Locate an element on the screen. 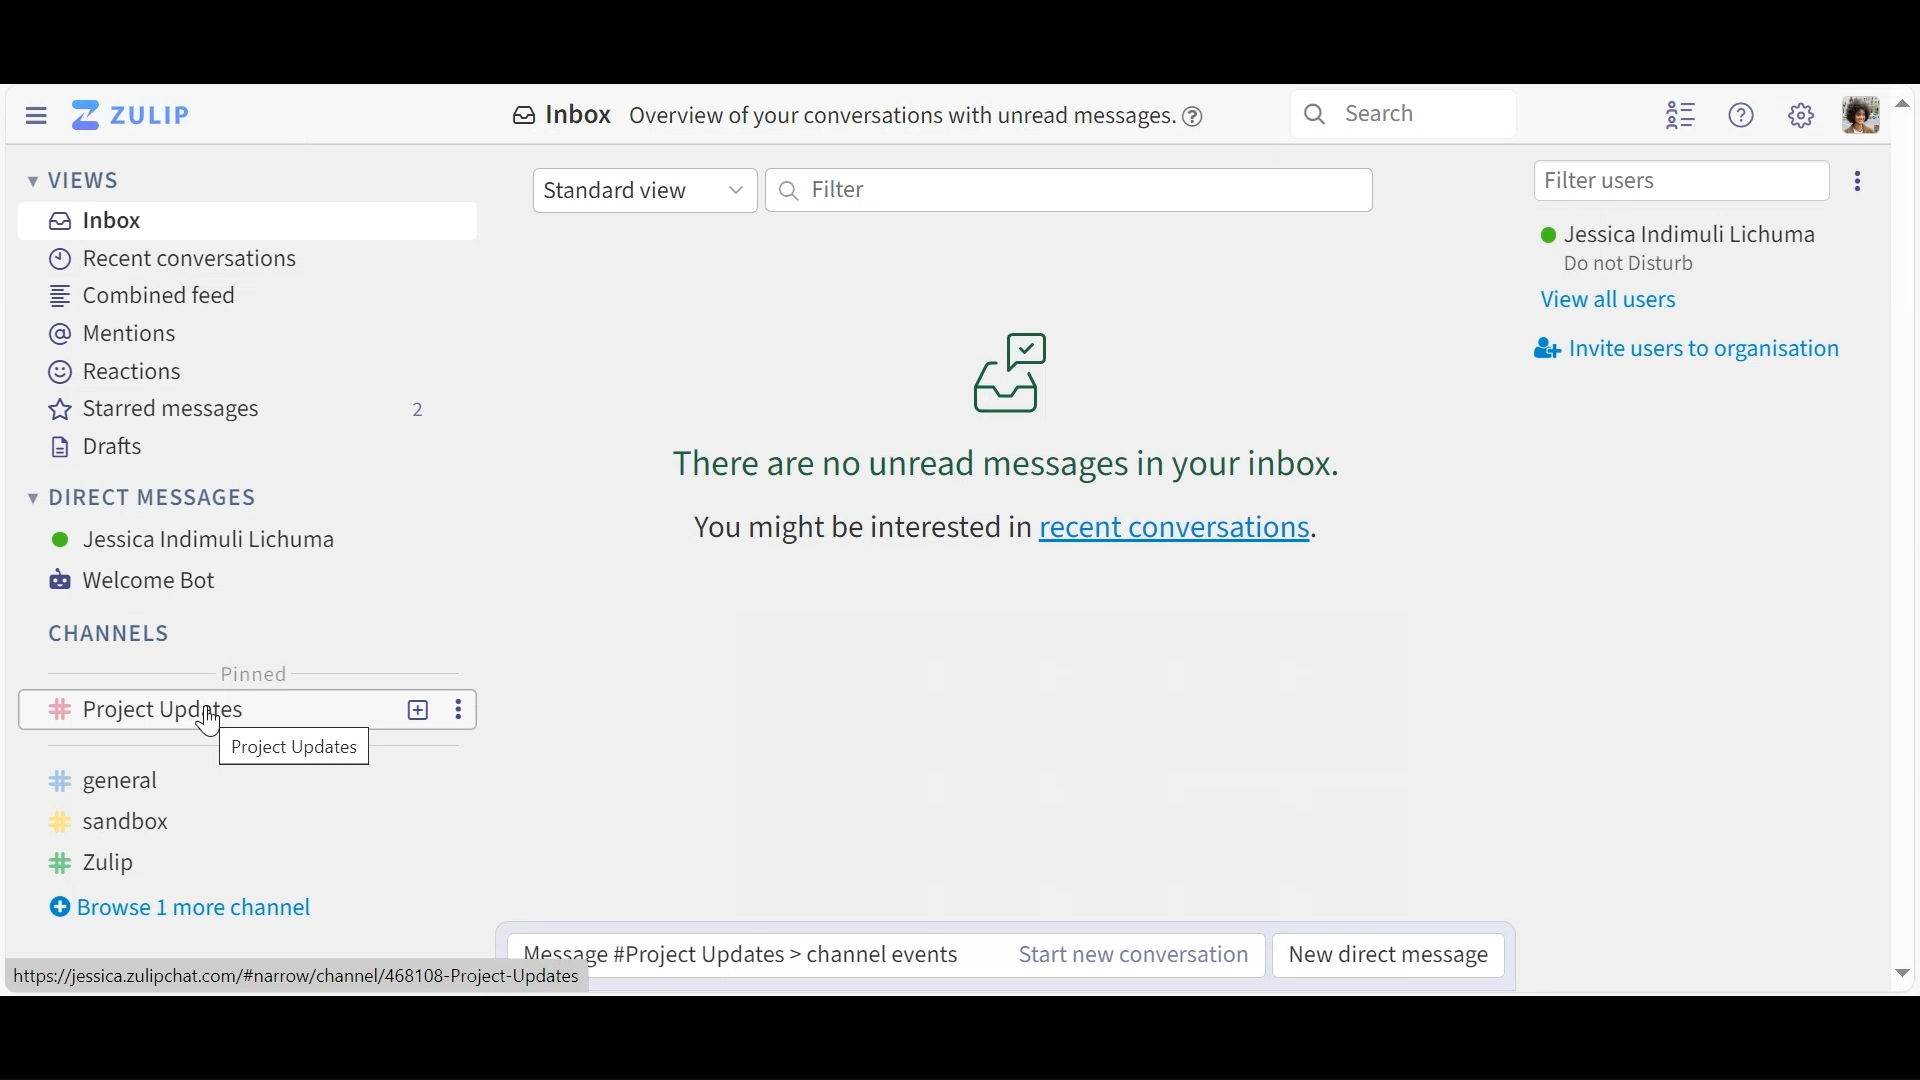 The width and height of the screenshot is (1920, 1080). Welcome Bot is located at coordinates (148, 580).